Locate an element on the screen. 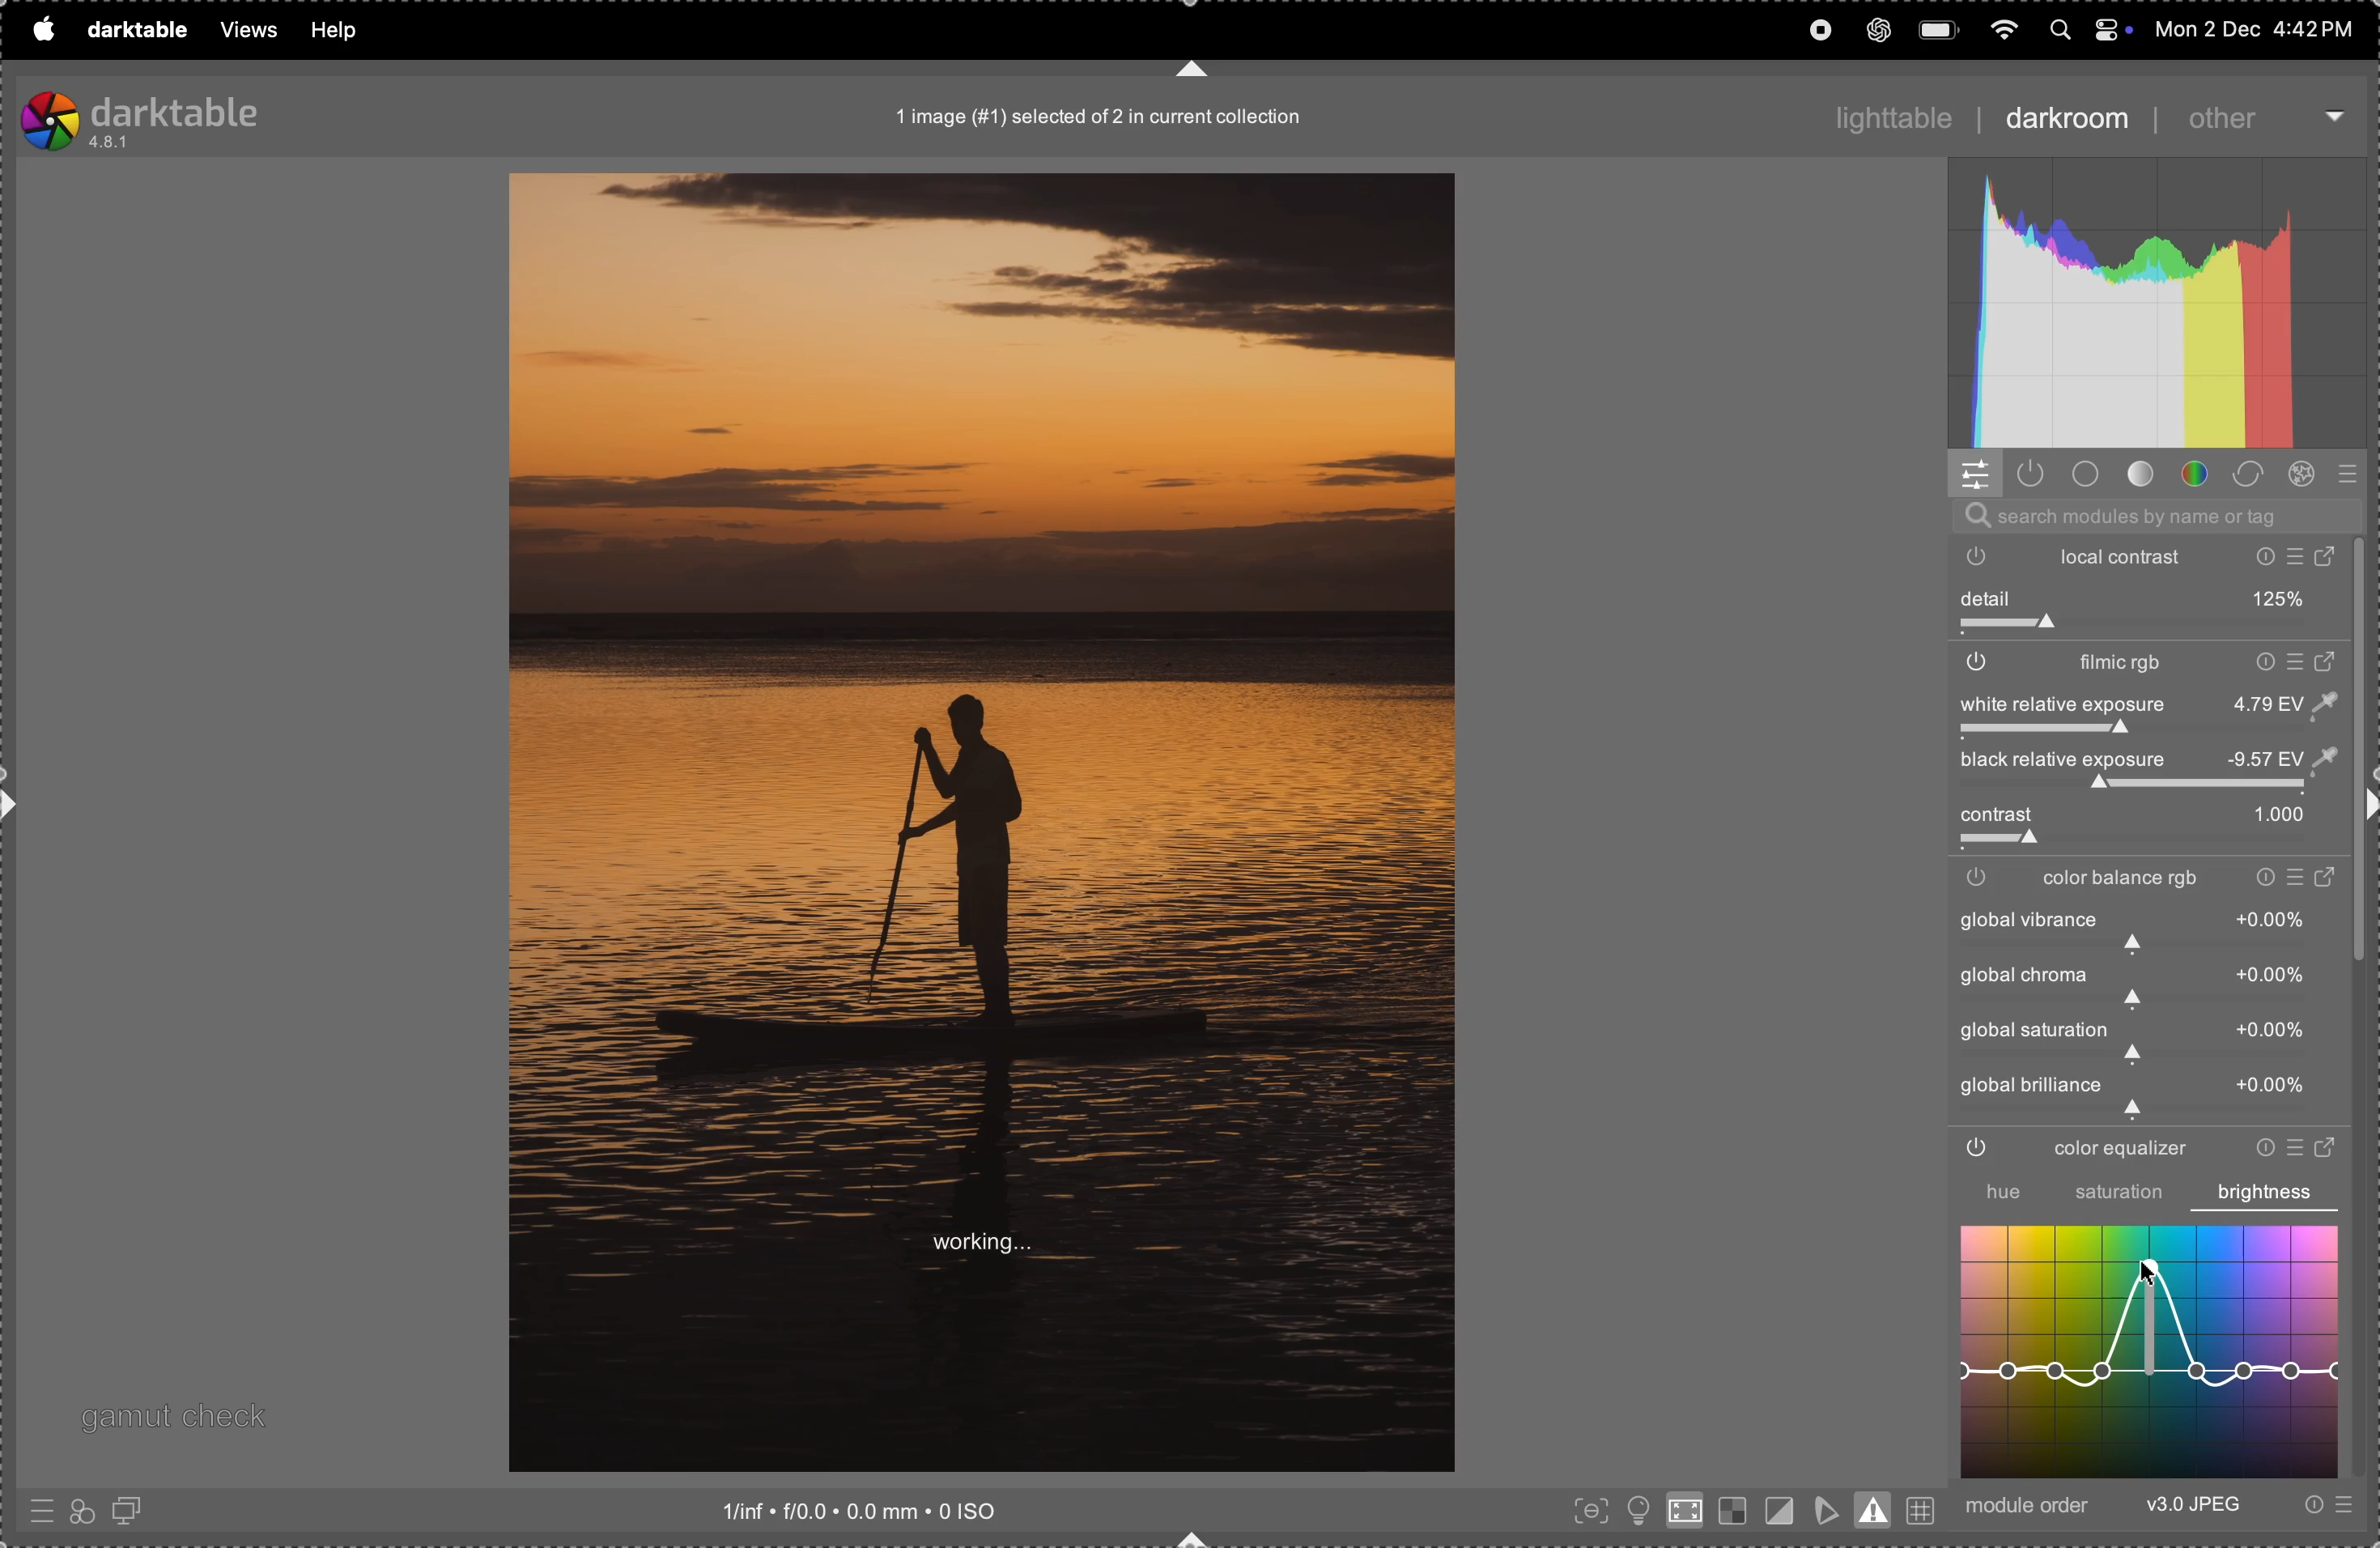 Image resolution: width=2380 pixels, height=1548 pixels. toggle bar is located at coordinates (2148, 843).